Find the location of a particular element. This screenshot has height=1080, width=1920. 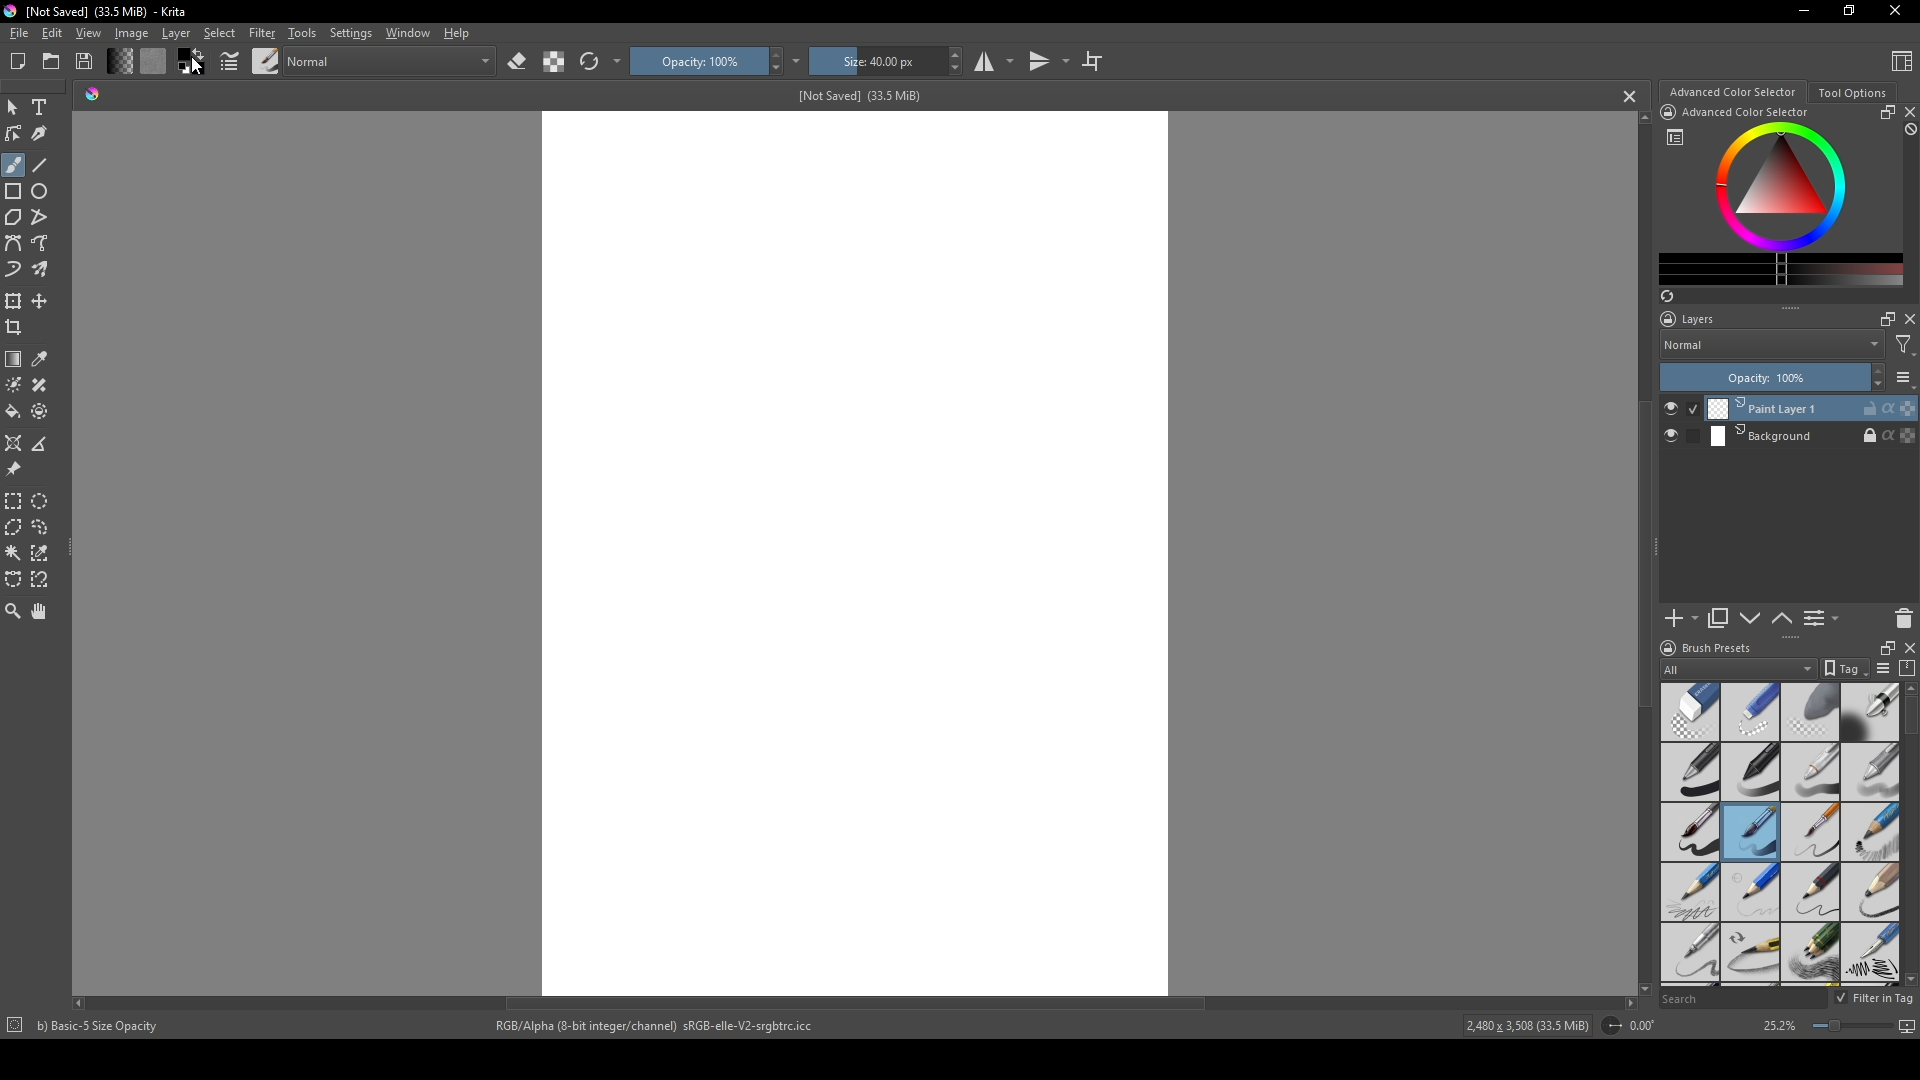

Window is located at coordinates (405, 32).